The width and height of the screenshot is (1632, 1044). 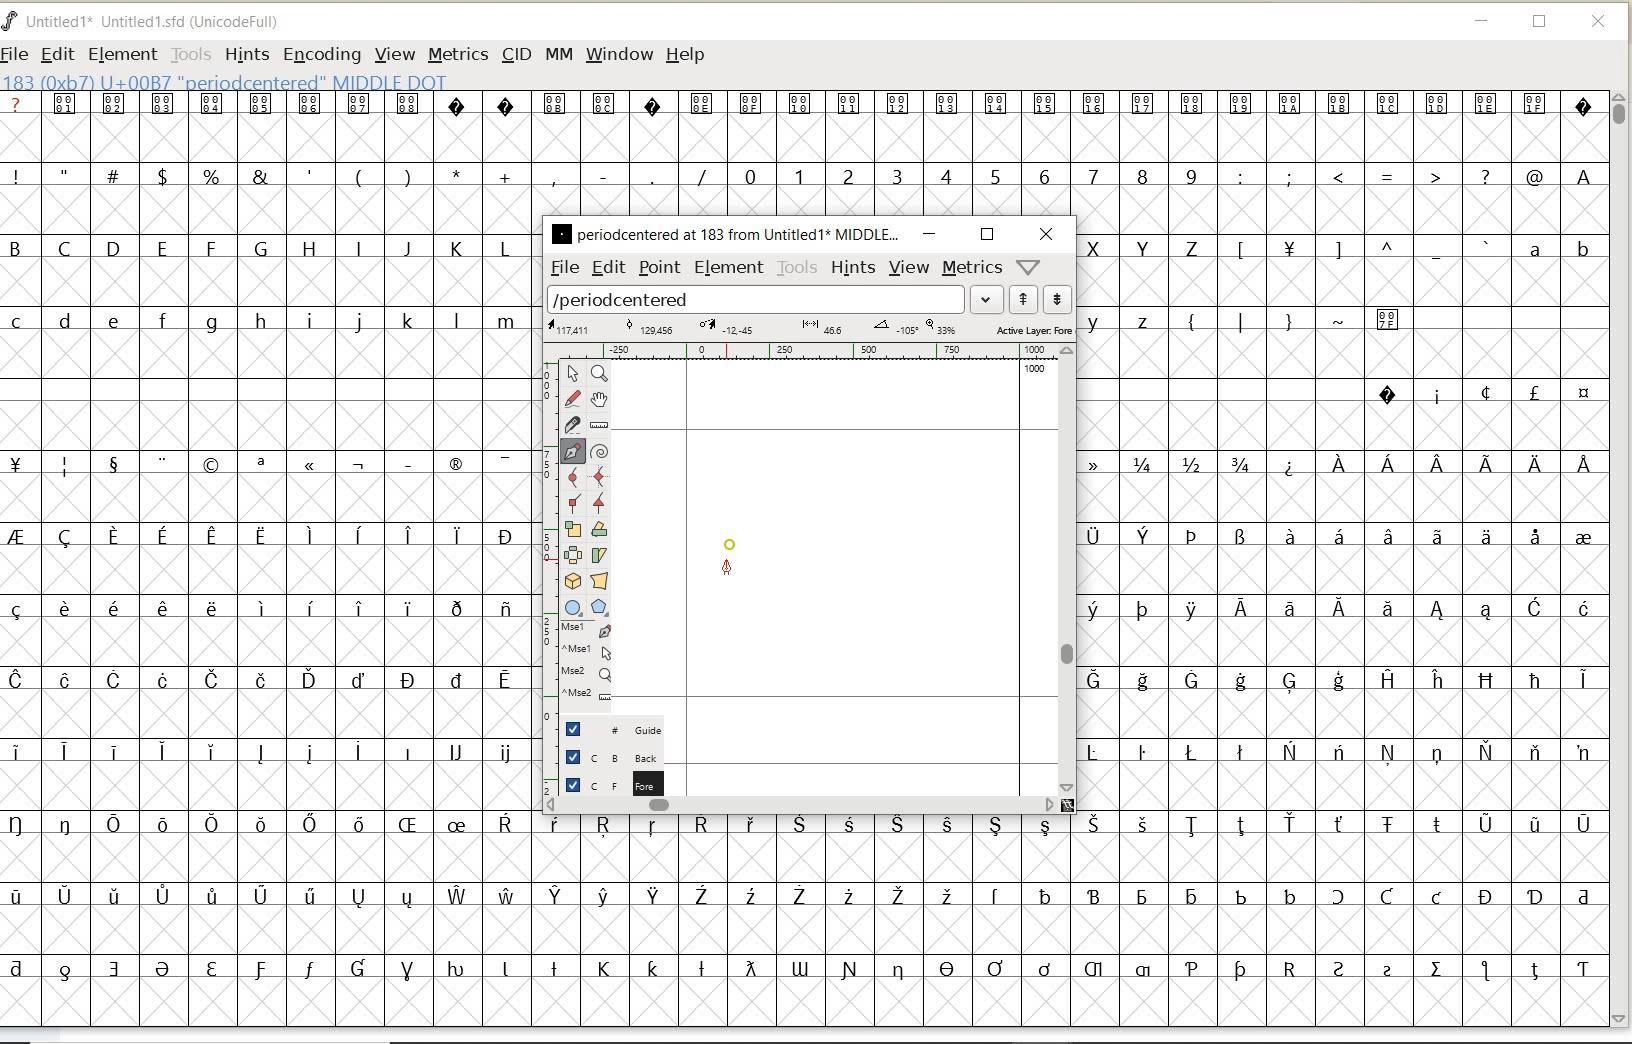 I want to click on Rotate the selection, so click(x=599, y=529).